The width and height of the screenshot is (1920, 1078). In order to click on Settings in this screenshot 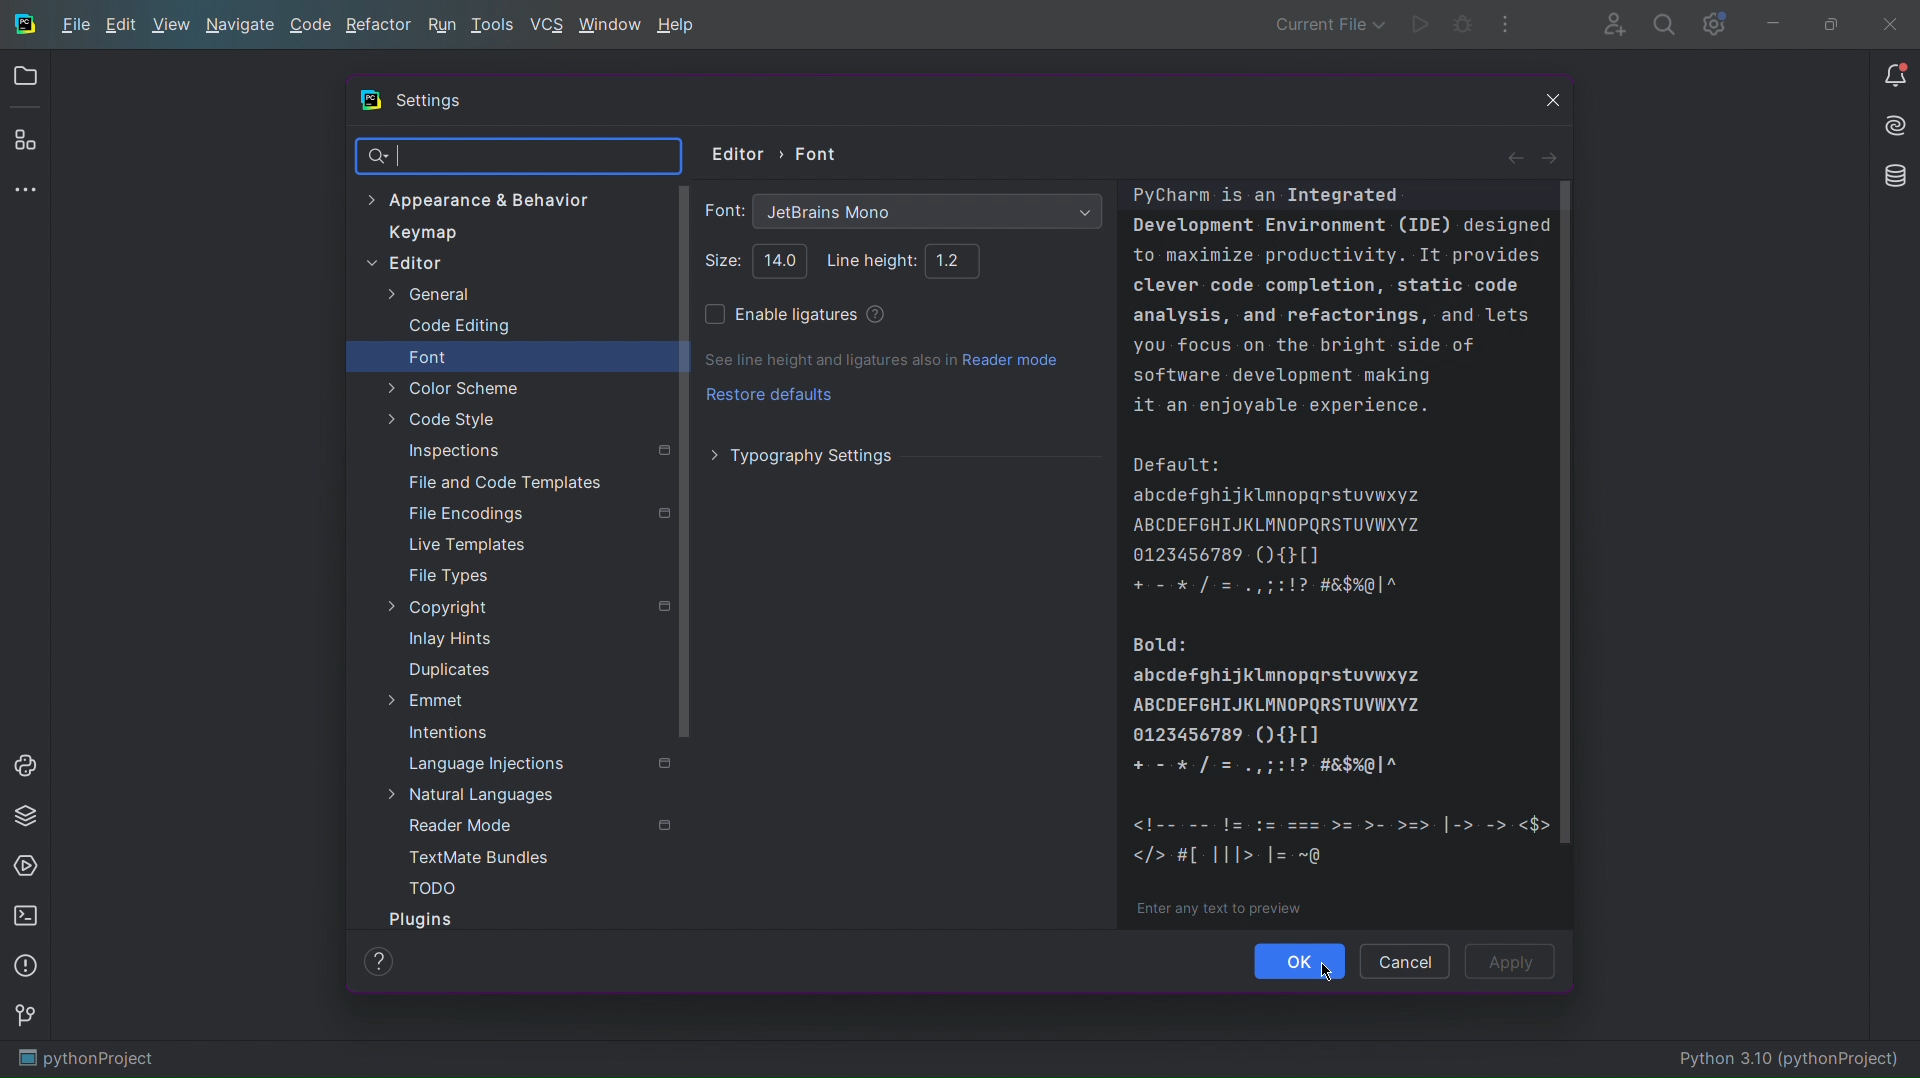, I will do `click(1714, 25)`.